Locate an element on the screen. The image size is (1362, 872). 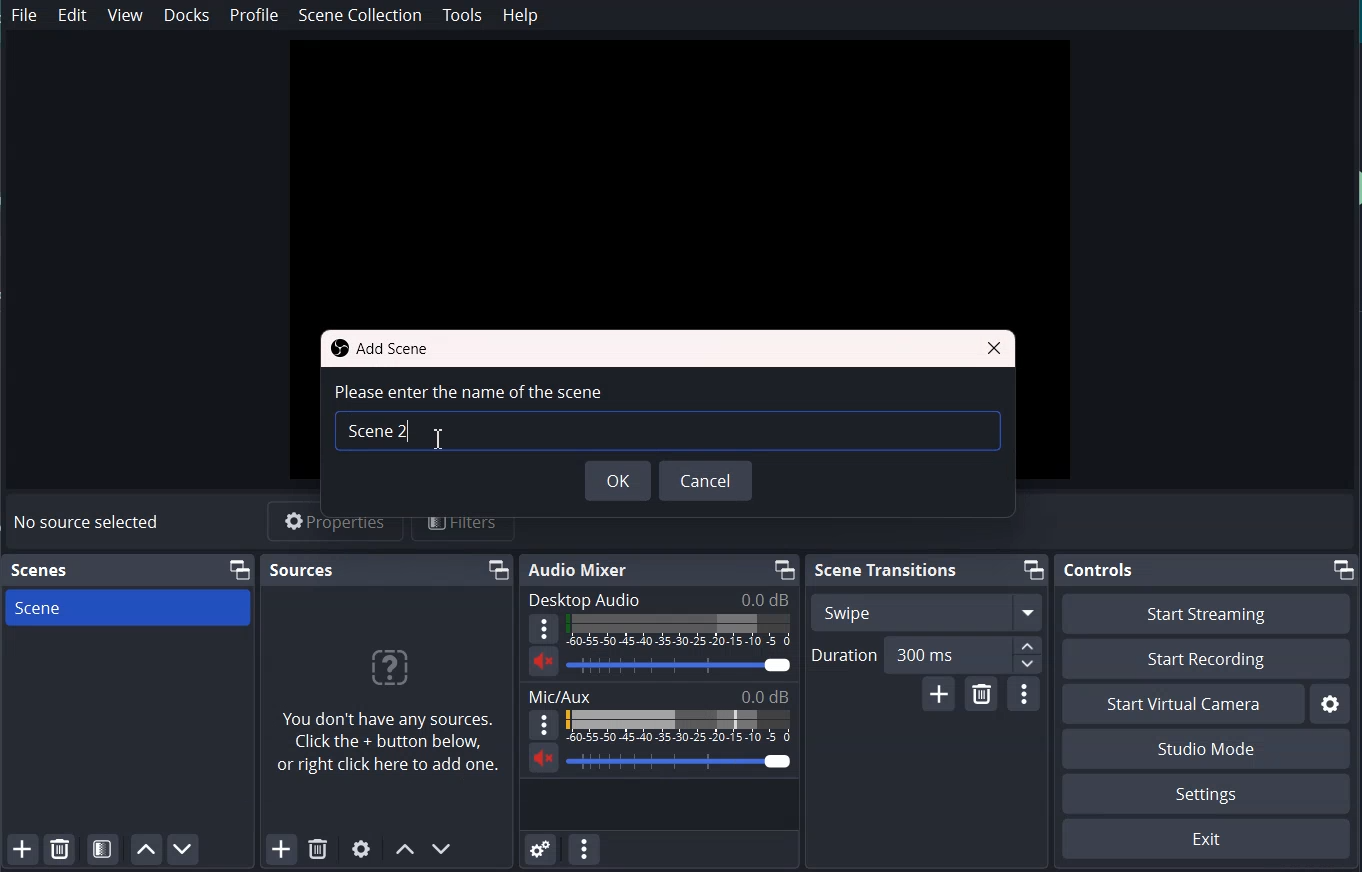
Source is located at coordinates (302, 569).